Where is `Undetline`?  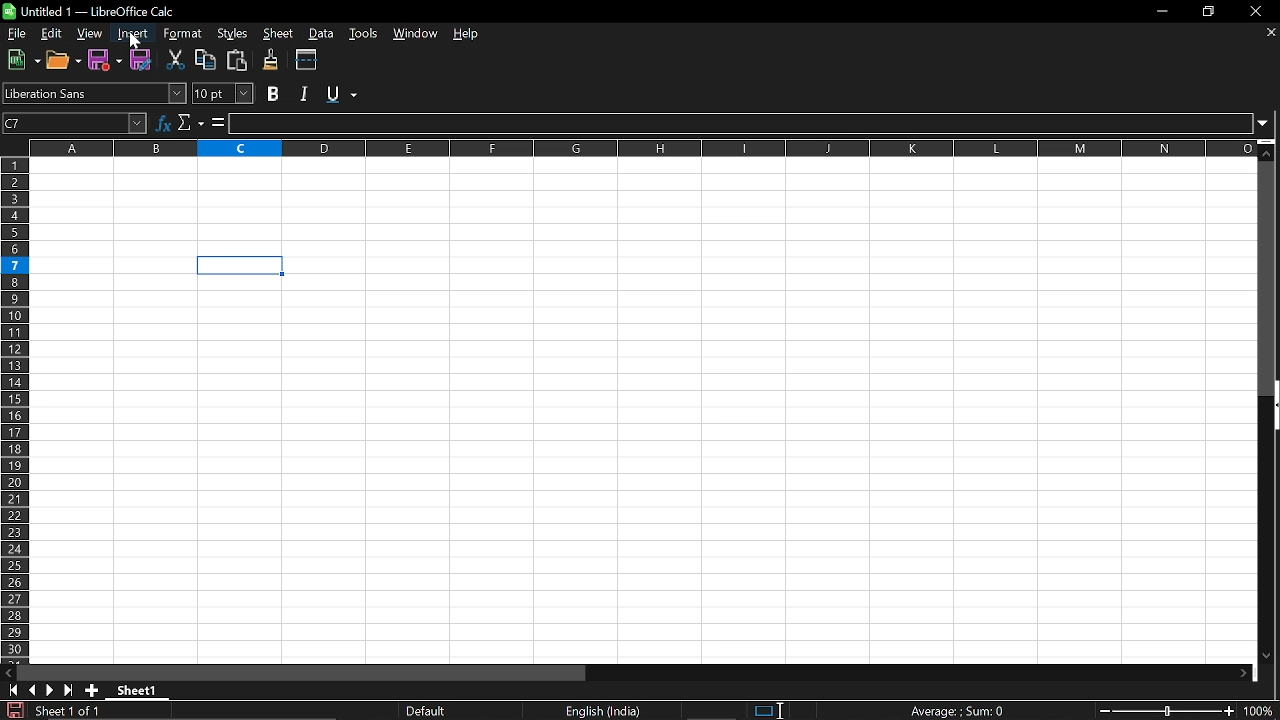
Undetline is located at coordinates (341, 93).